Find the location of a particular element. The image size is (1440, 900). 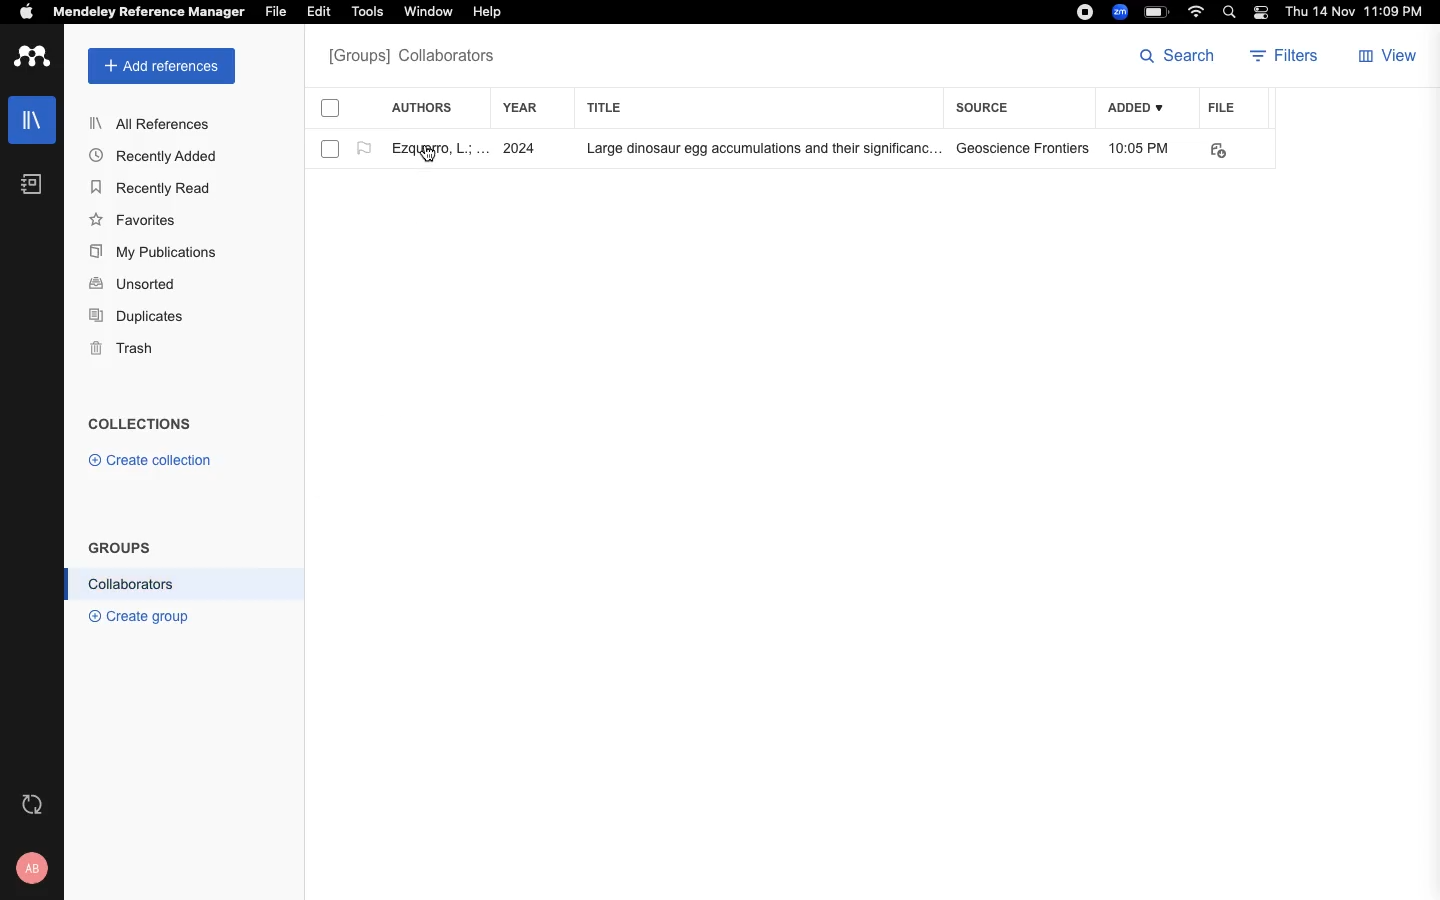

refresh is located at coordinates (35, 804).